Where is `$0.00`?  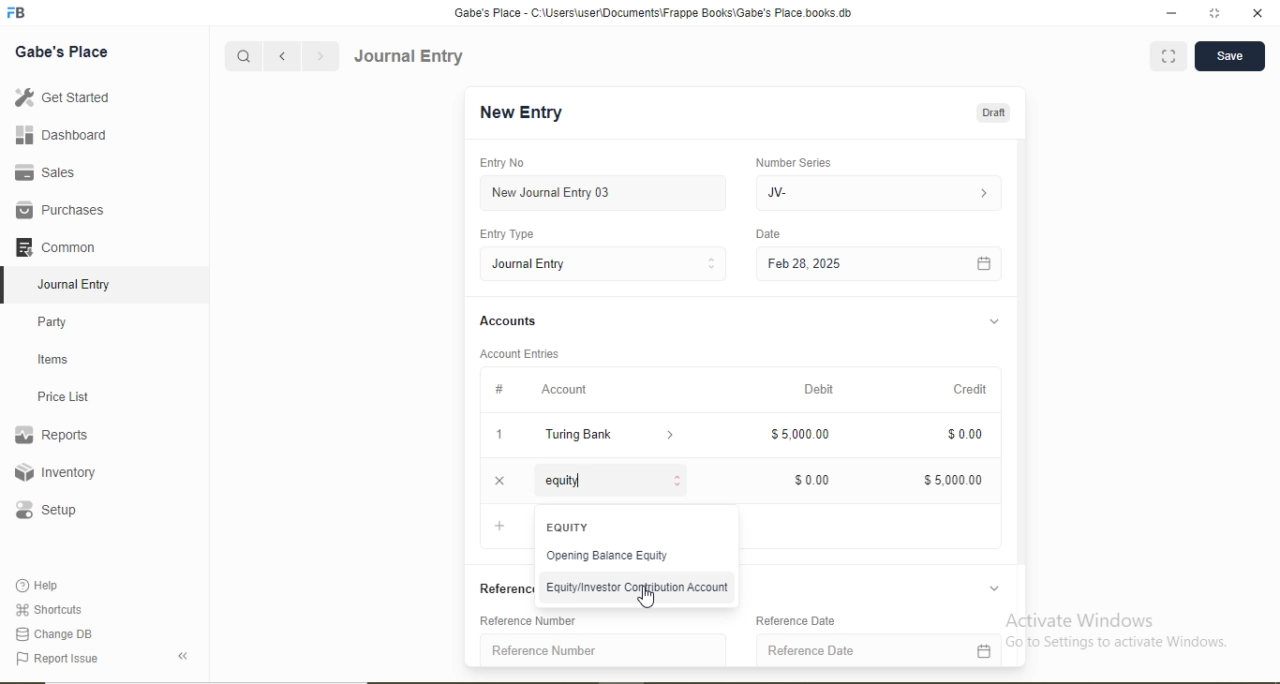 $0.00 is located at coordinates (965, 435).